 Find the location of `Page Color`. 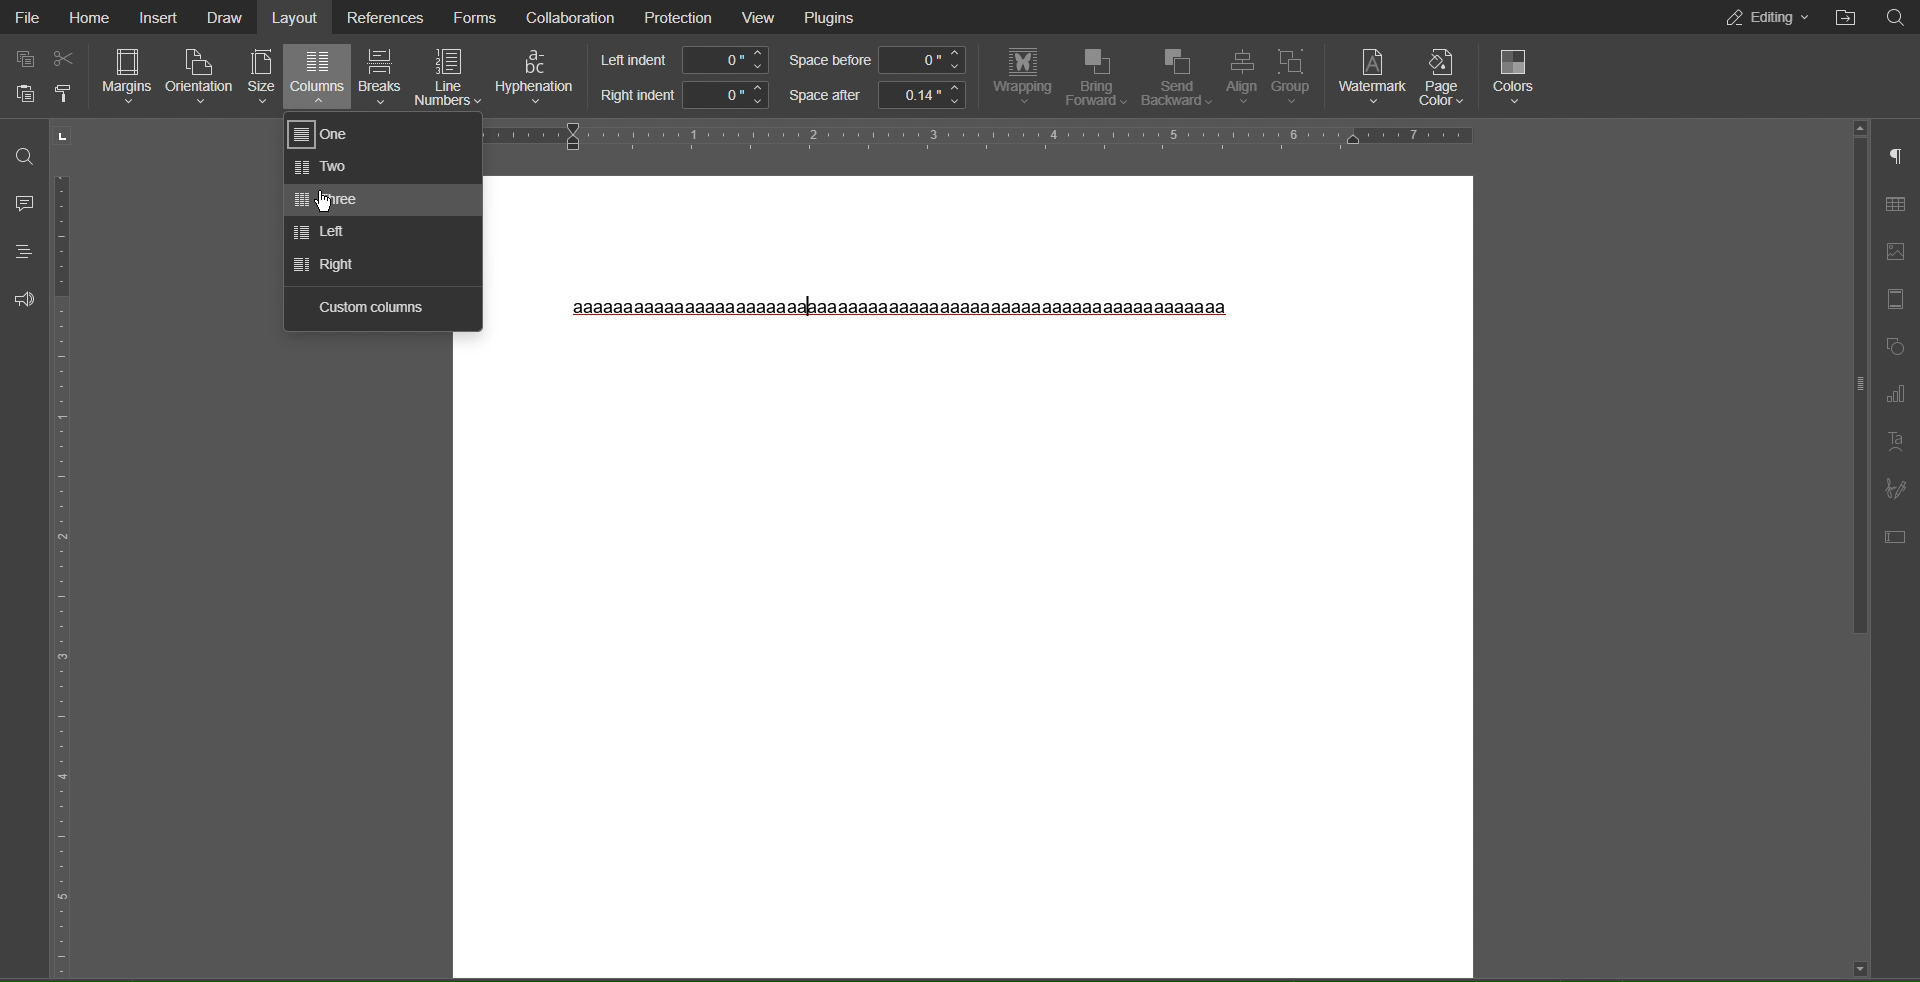

Page Color is located at coordinates (1445, 76).